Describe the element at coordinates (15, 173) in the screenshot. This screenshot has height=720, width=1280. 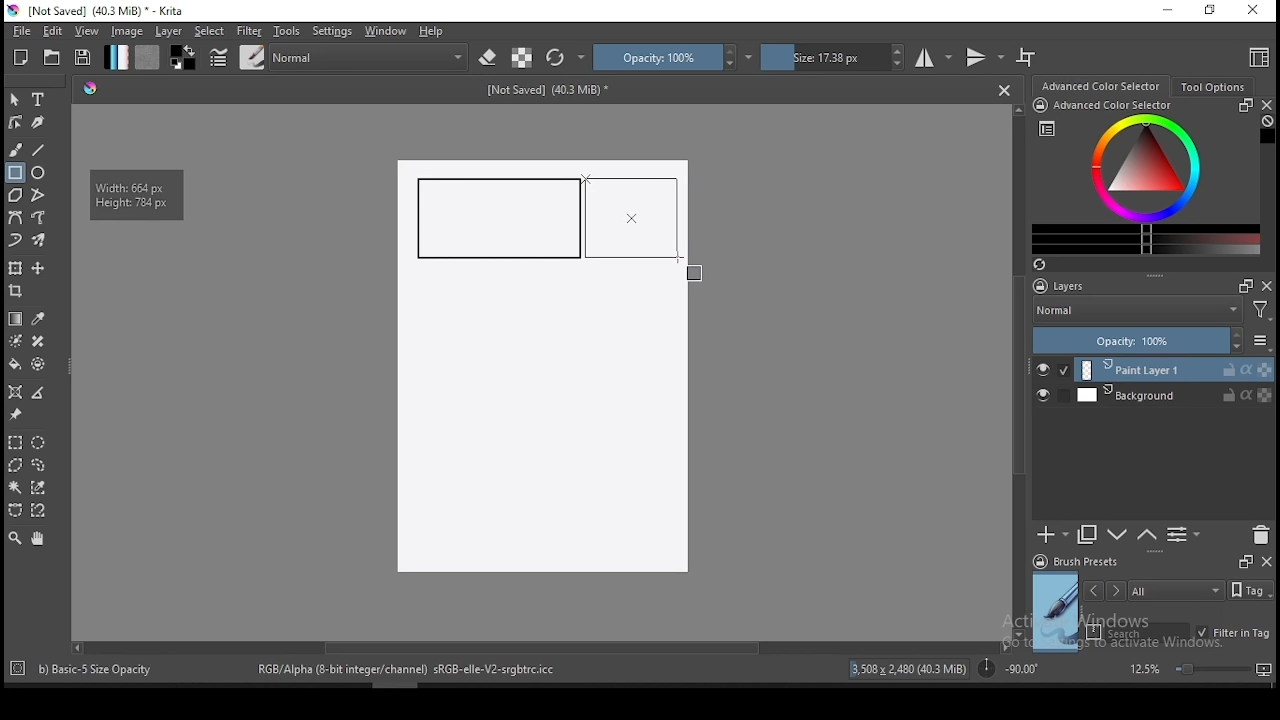
I see `rectangle tool` at that location.